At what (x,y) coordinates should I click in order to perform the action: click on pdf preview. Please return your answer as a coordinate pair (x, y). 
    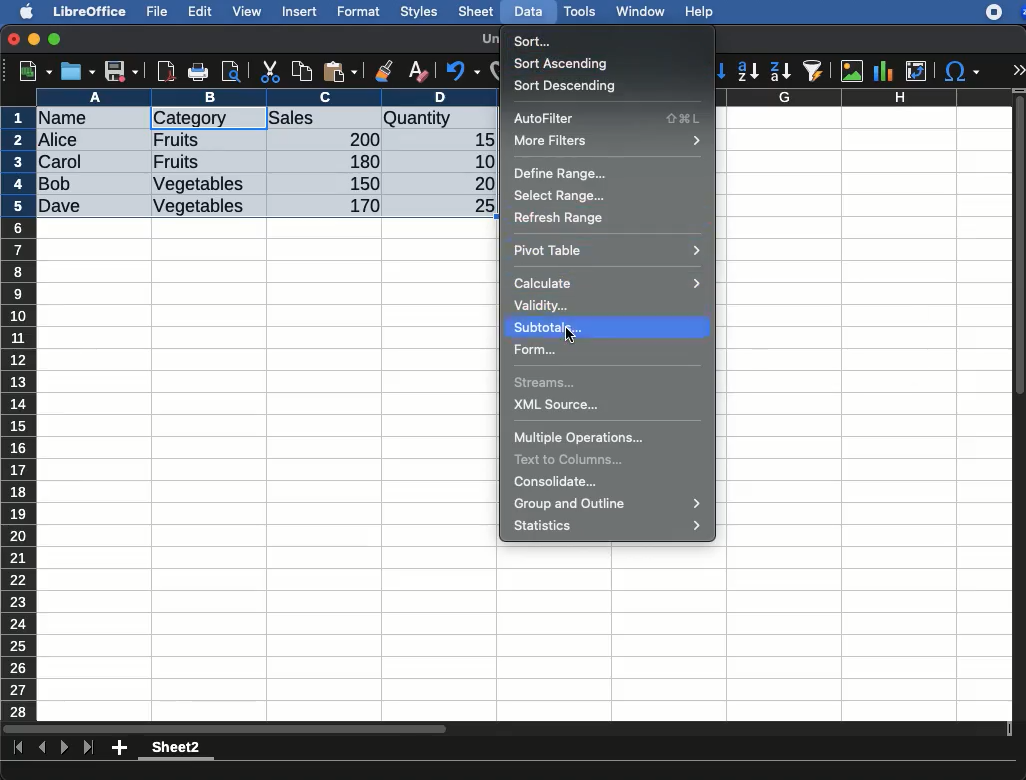
    Looking at the image, I should click on (167, 71).